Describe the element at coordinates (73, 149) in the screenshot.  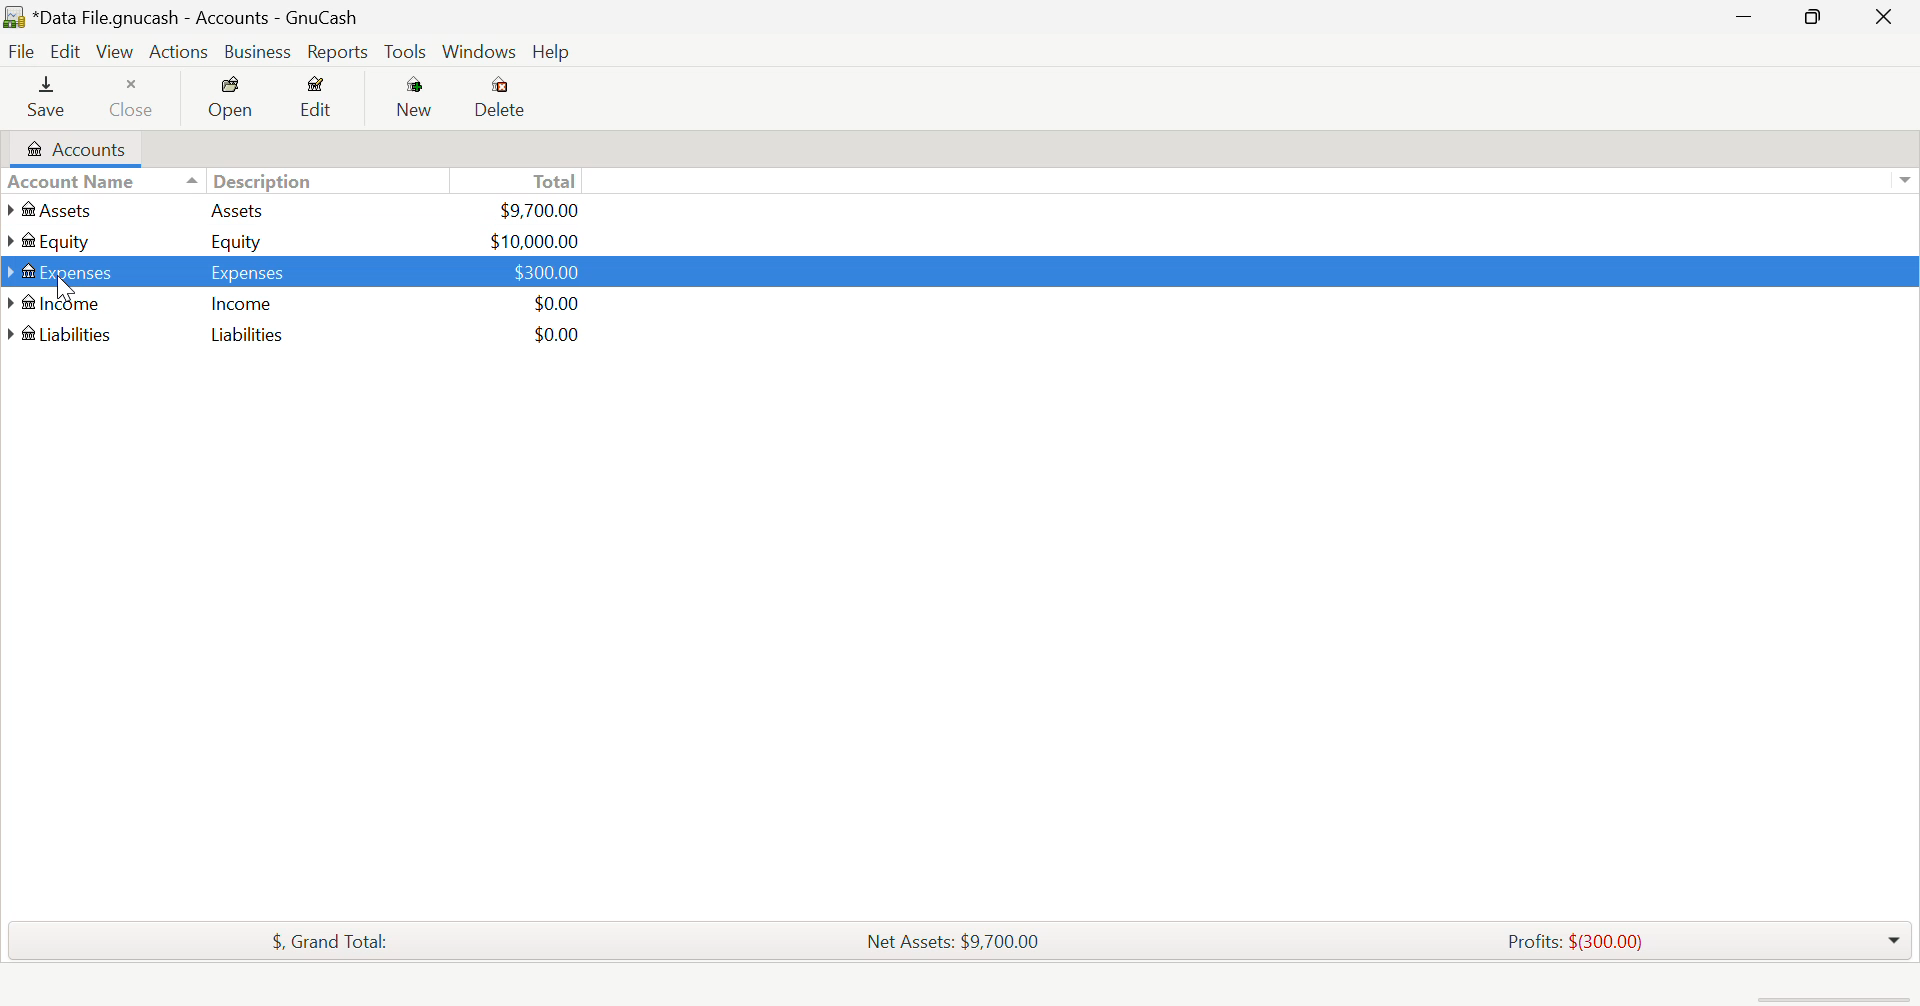
I see `Accounts` at that location.